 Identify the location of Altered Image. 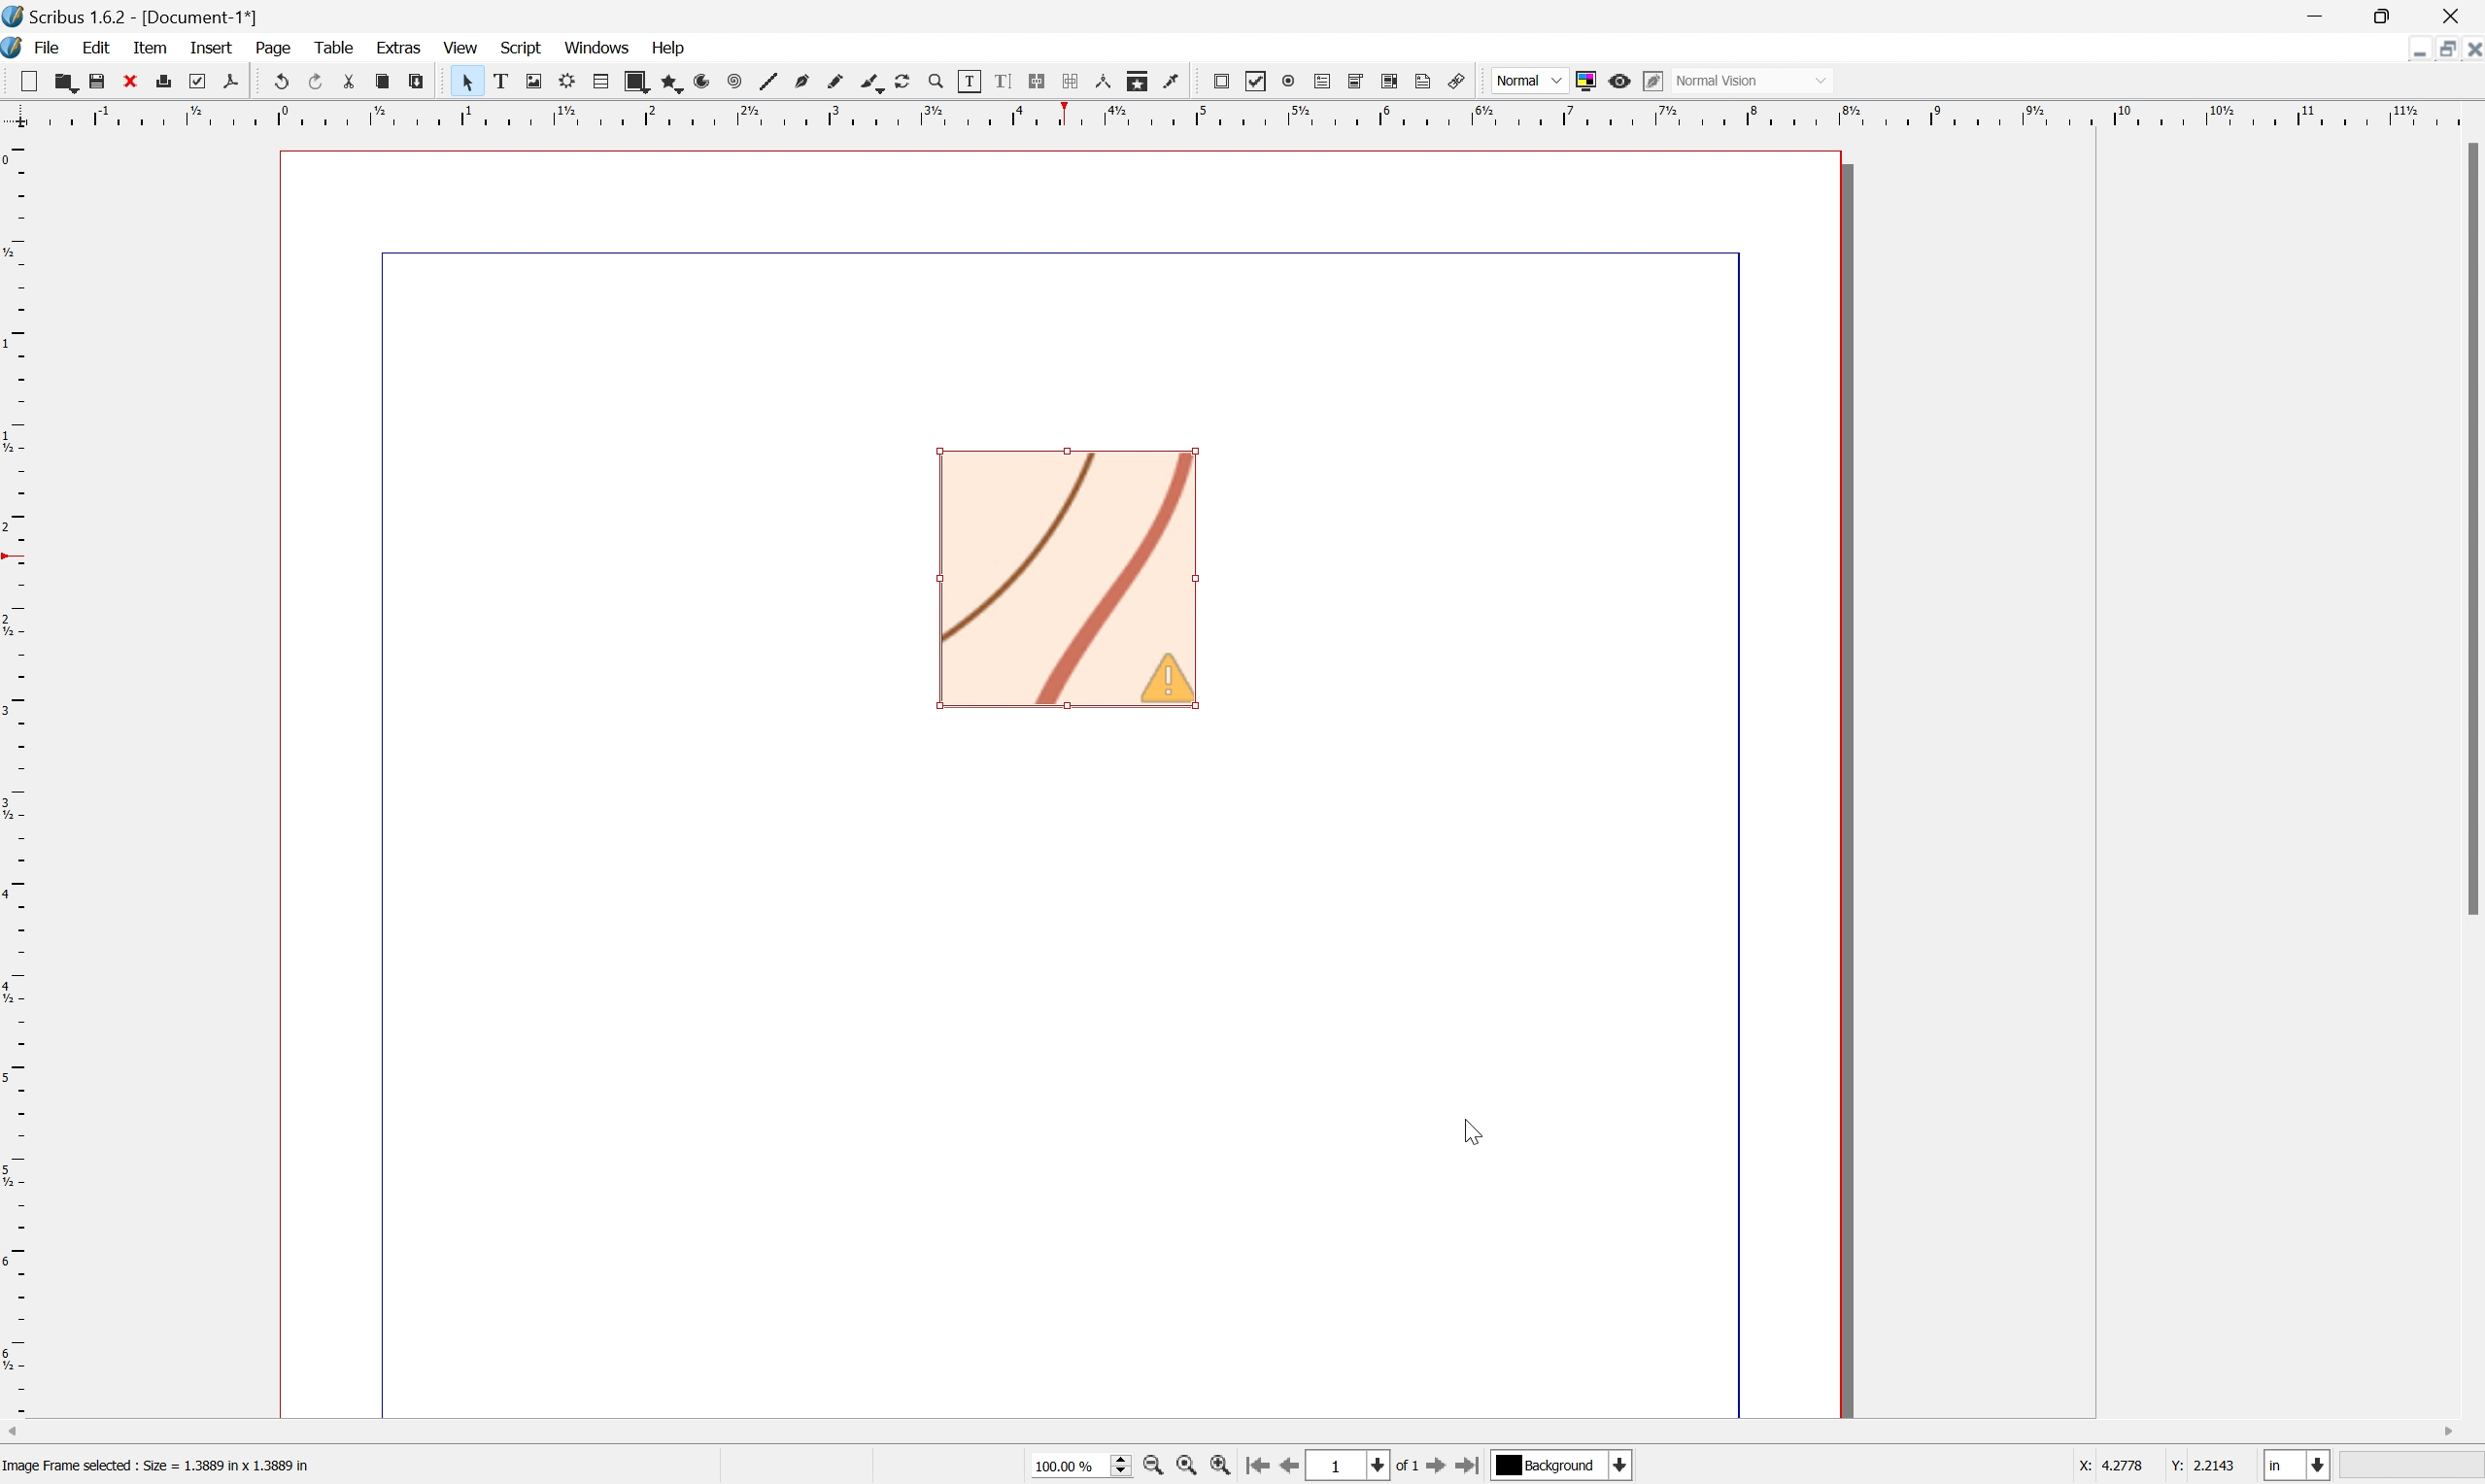
(1066, 577).